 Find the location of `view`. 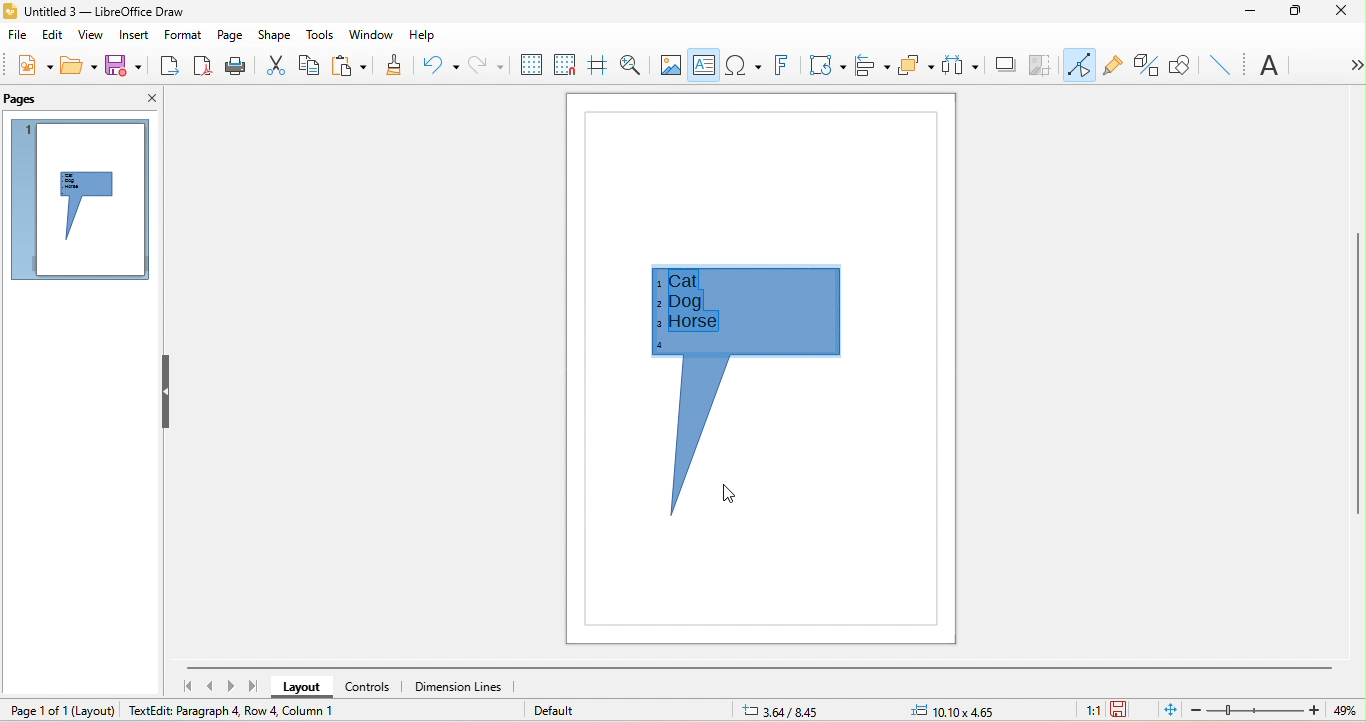

view is located at coordinates (88, 37).